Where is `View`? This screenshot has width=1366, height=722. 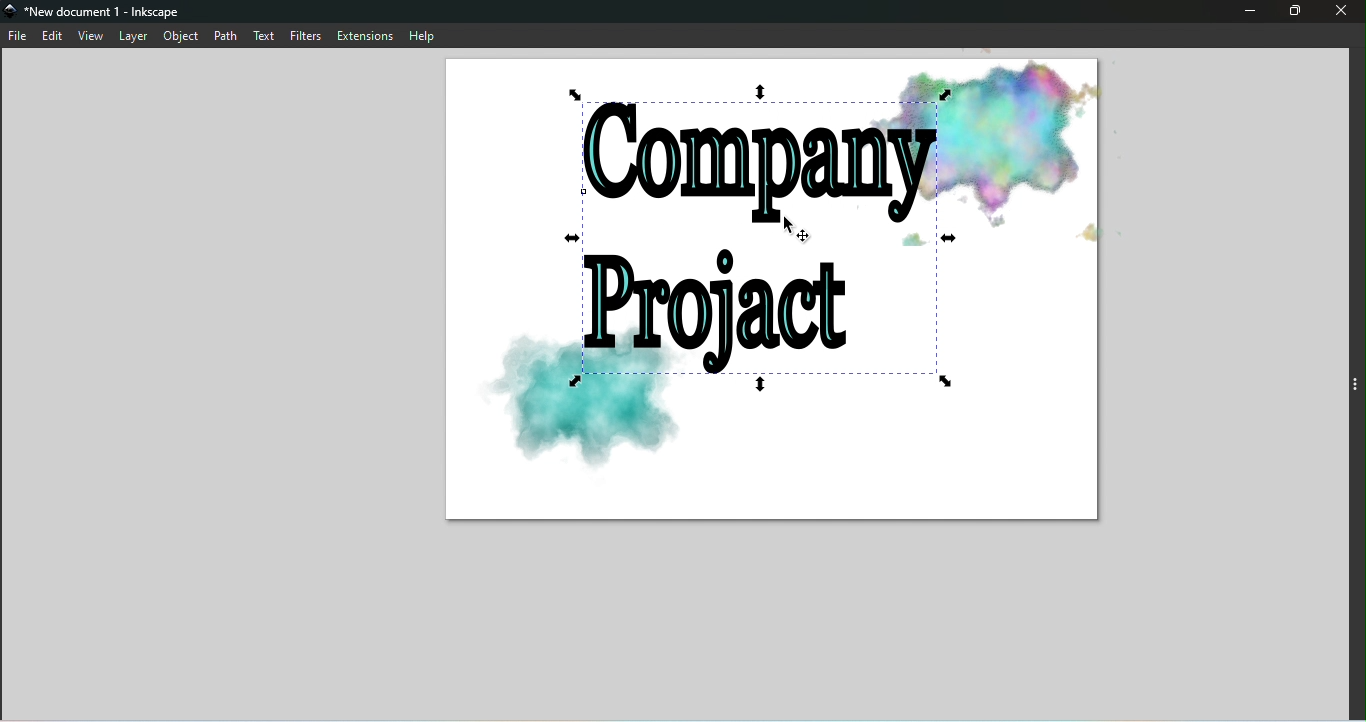
View is located at coordinates (91, 35).